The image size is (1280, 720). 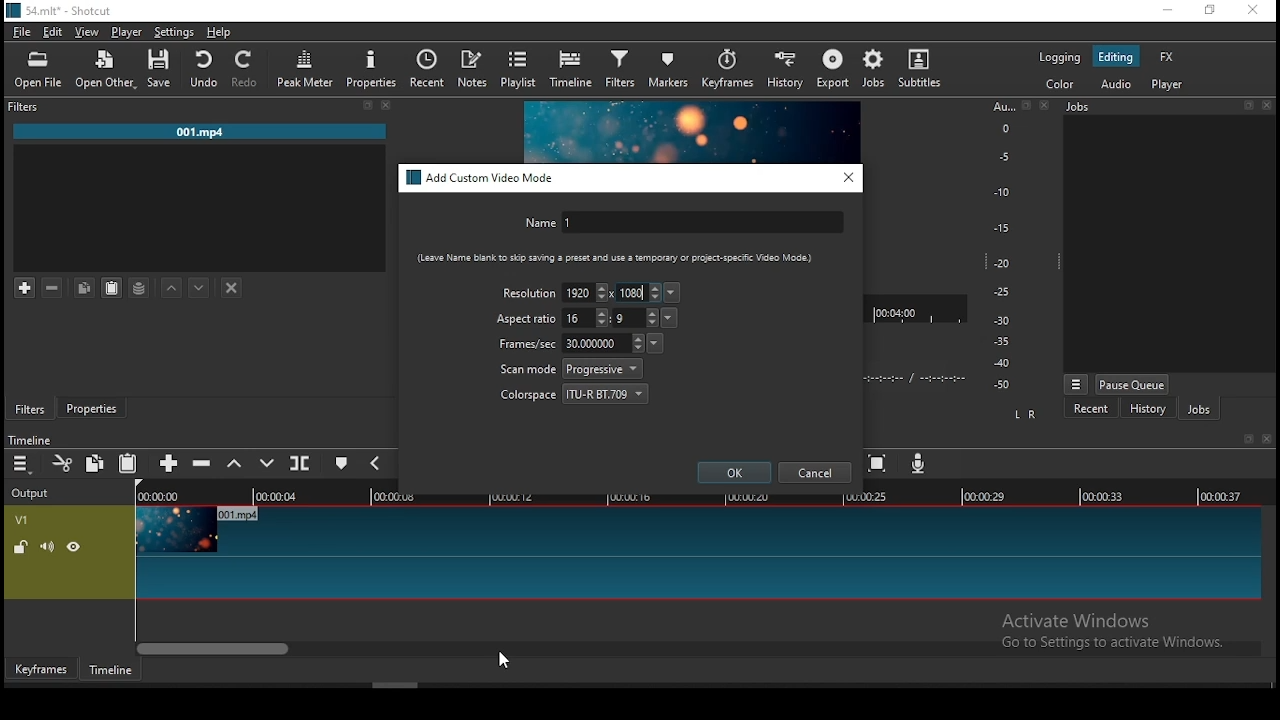 What do you see at coordinates (1246, 440) in the screenshot?
I see `restore` at bounding box center [1246, 440].